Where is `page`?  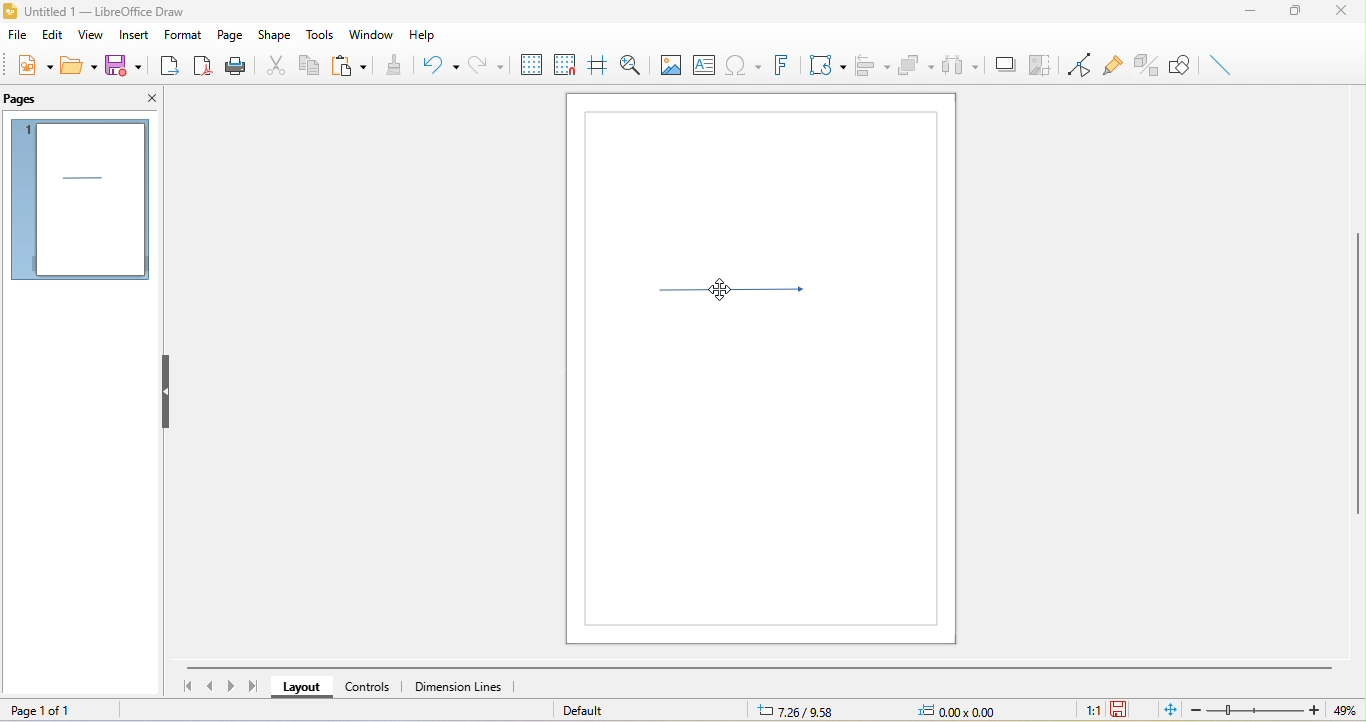
page is located at coordinates (231, 33).